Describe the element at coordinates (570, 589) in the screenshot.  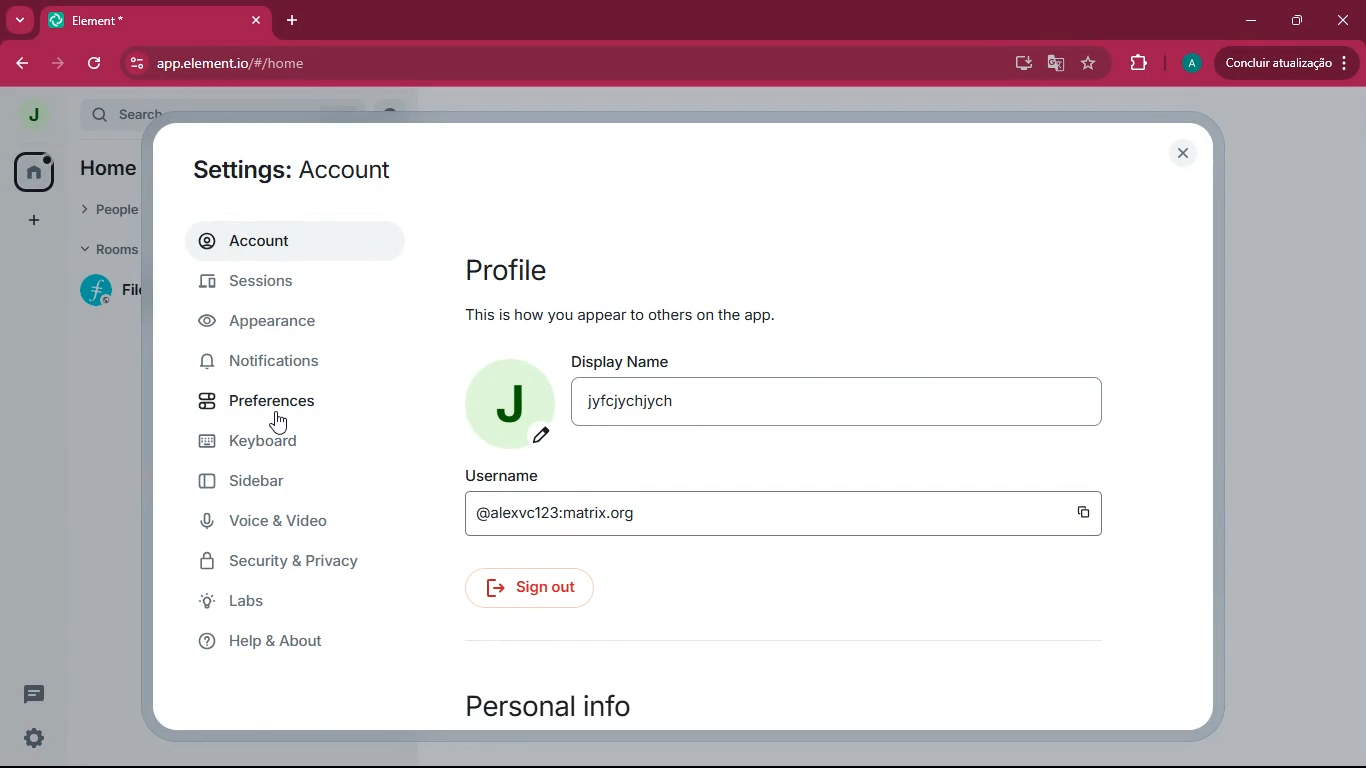
I see `sign out` at that location.